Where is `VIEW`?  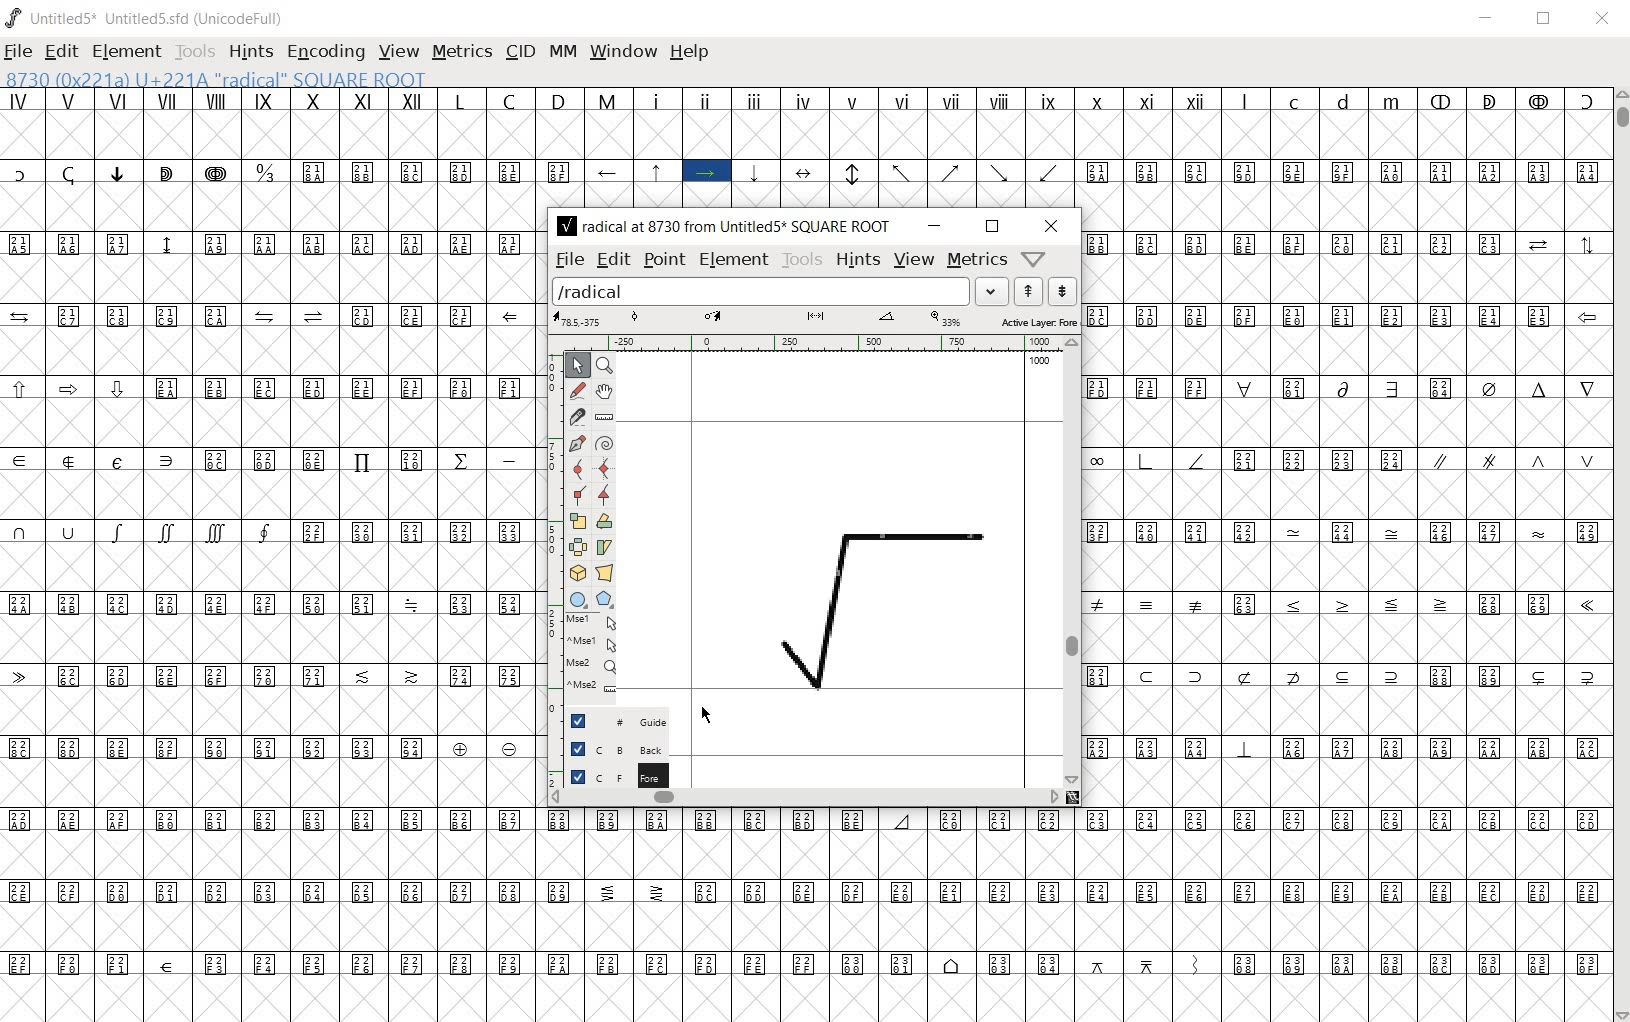 VIEW is located at coordinates (397, 52).